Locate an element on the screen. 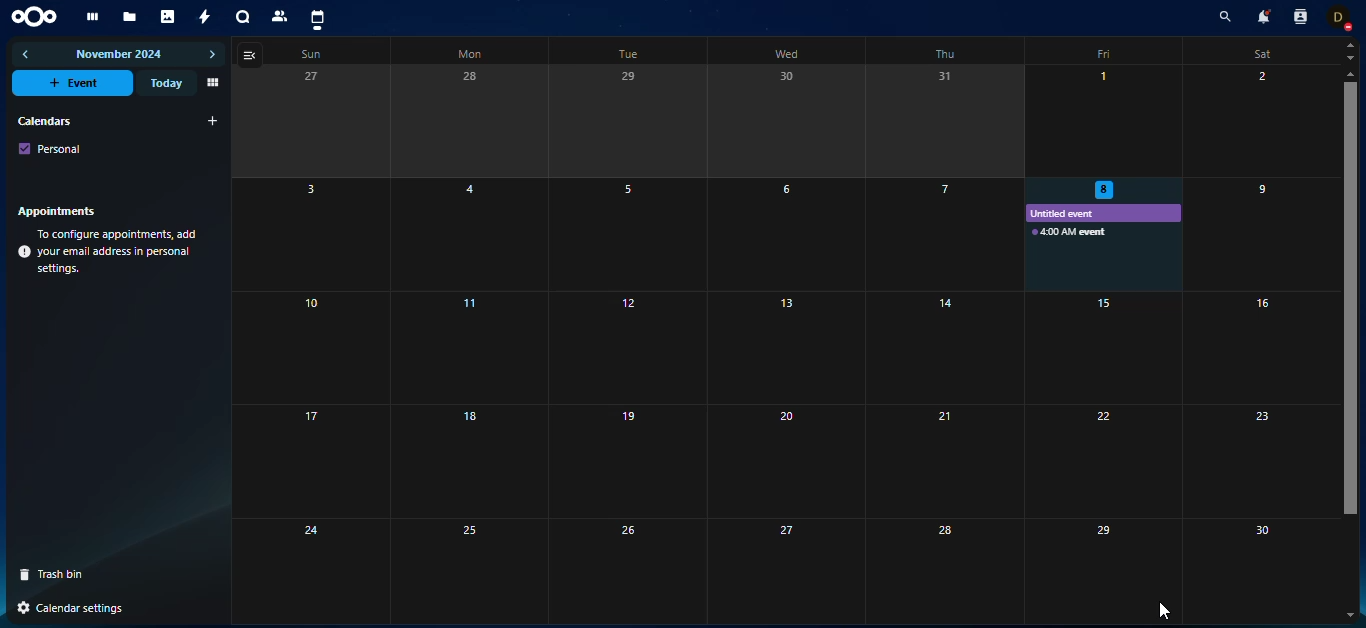 This screenshot has width=1366, height=628. previous is located at coordinates (27, 54).